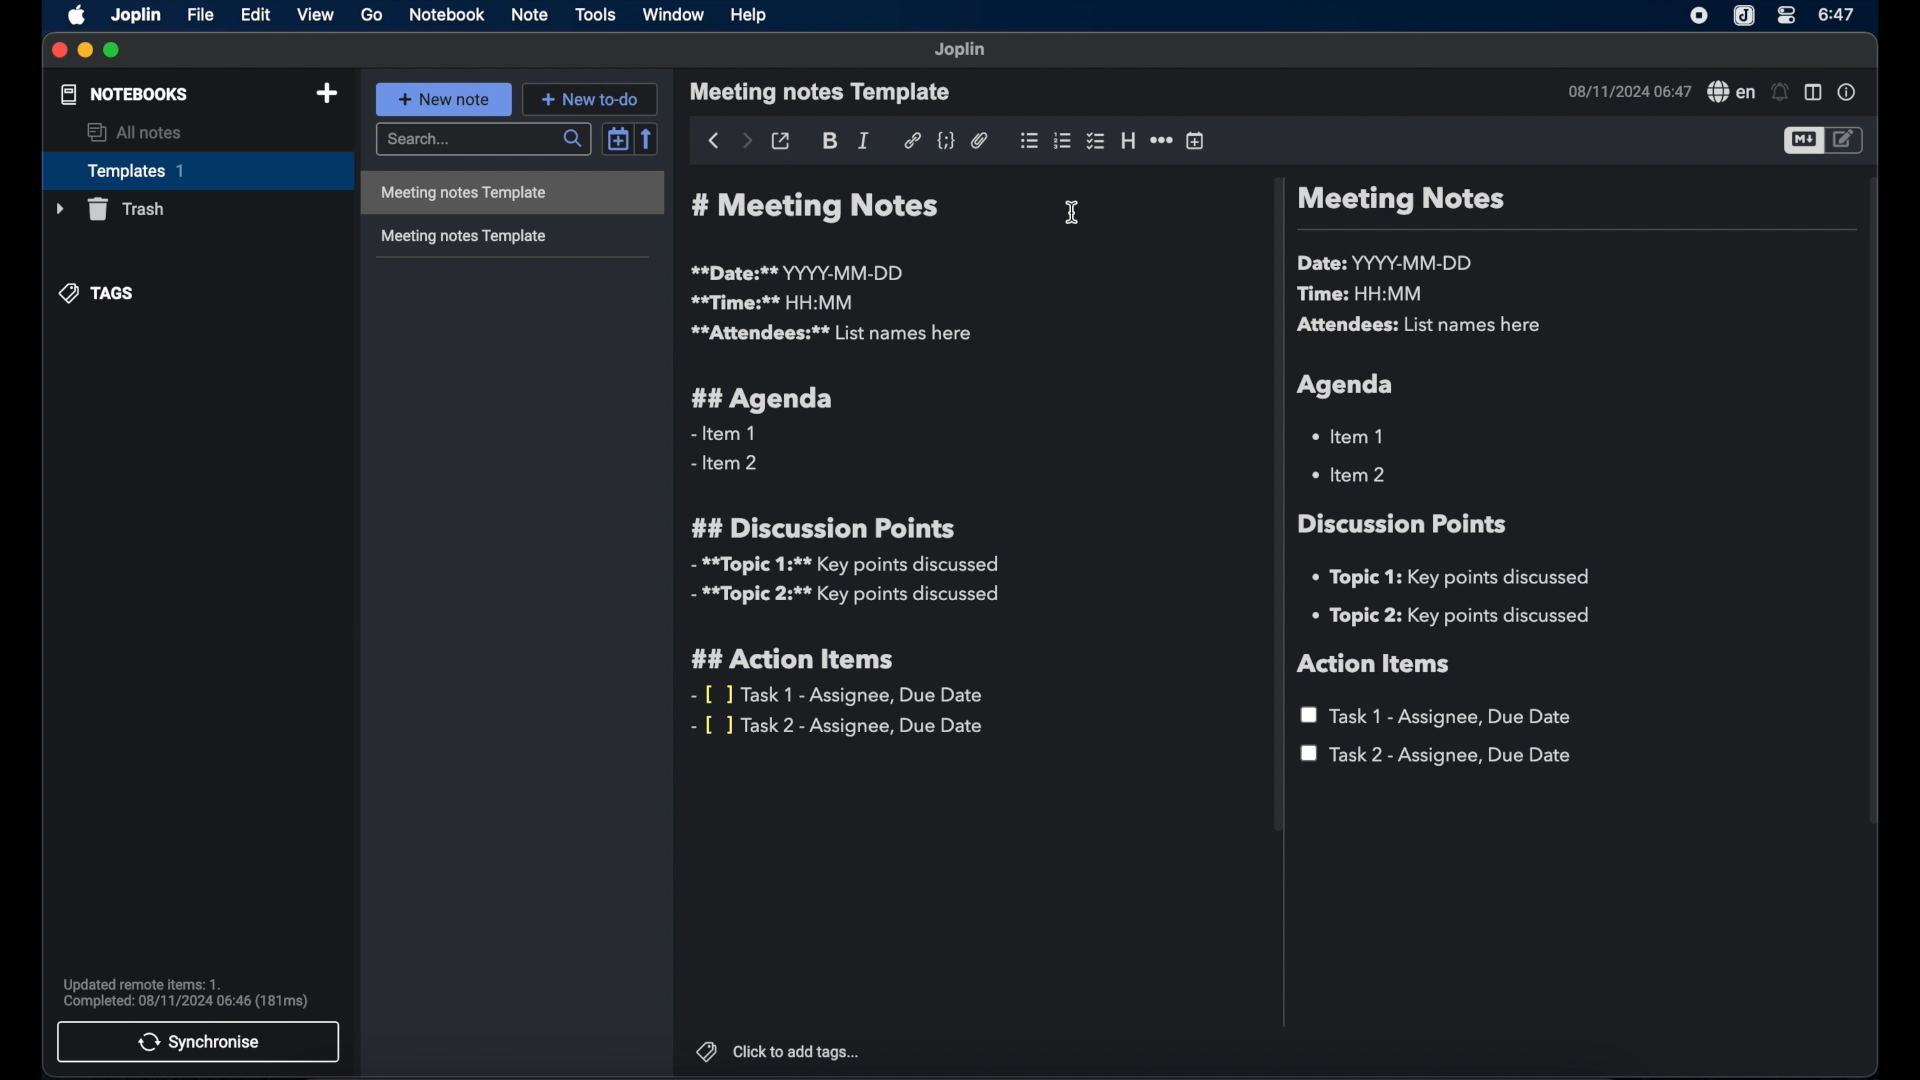  I want to click on minimize, so click(84, 50).